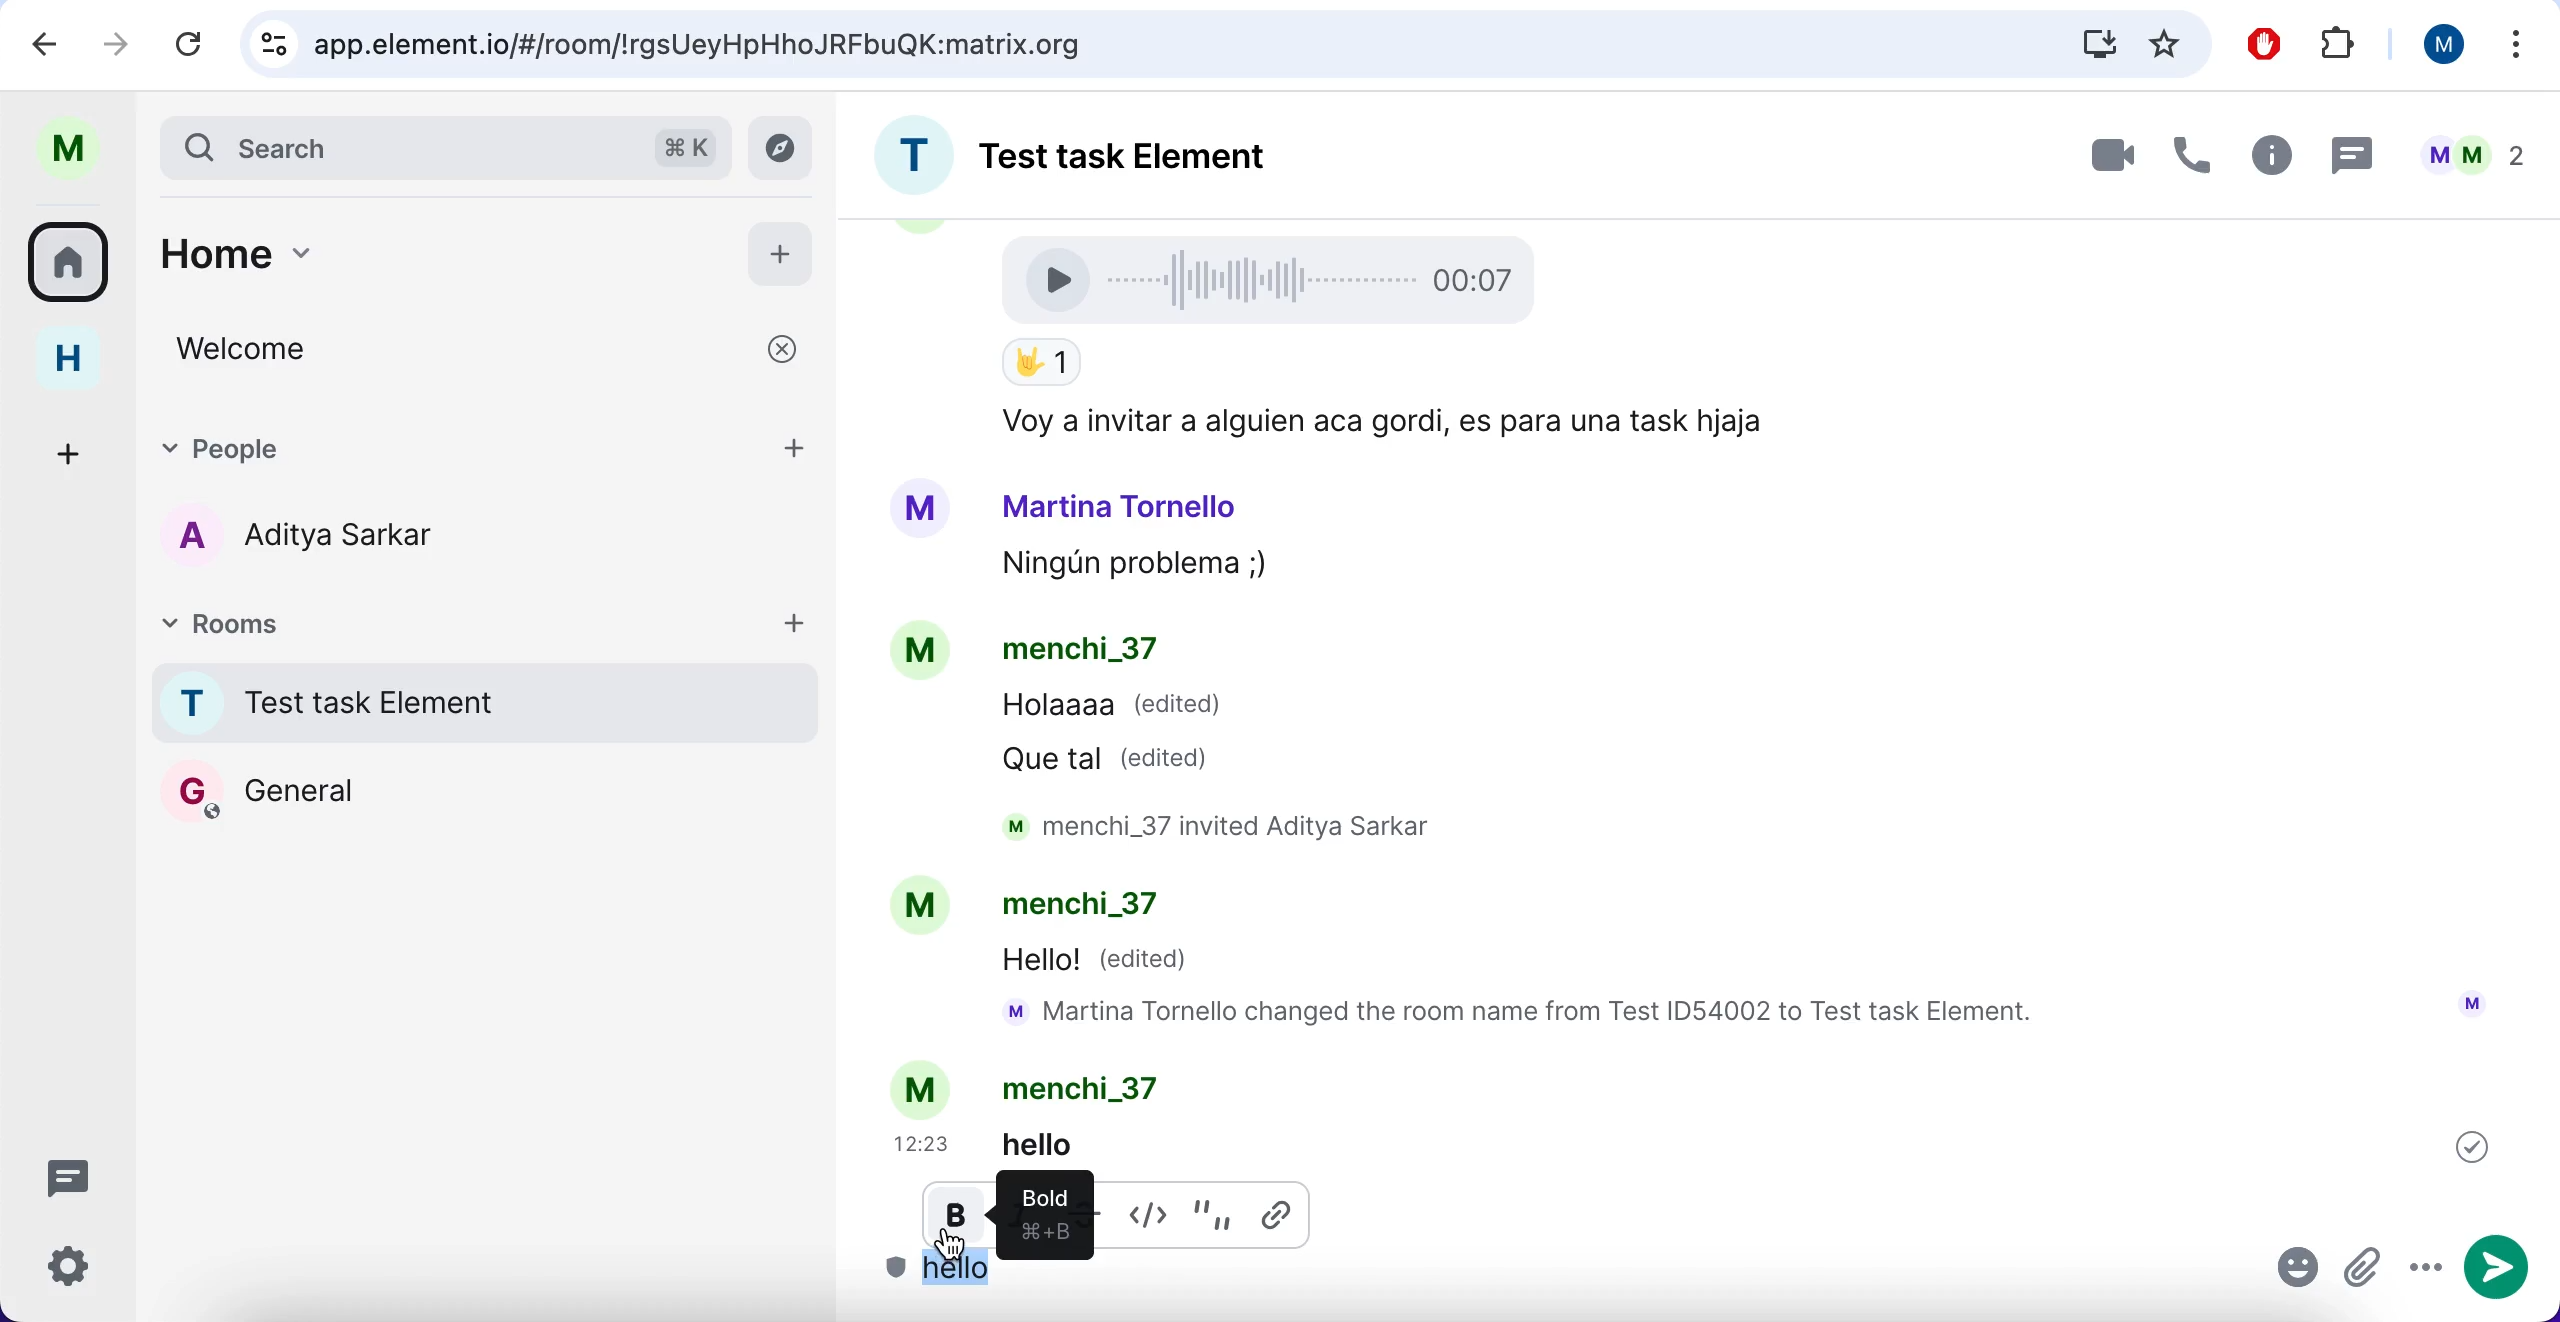  What do you see at coordinates (75, 450) in the screenshot?
I see `create a space` at bounding box center [75, 450].